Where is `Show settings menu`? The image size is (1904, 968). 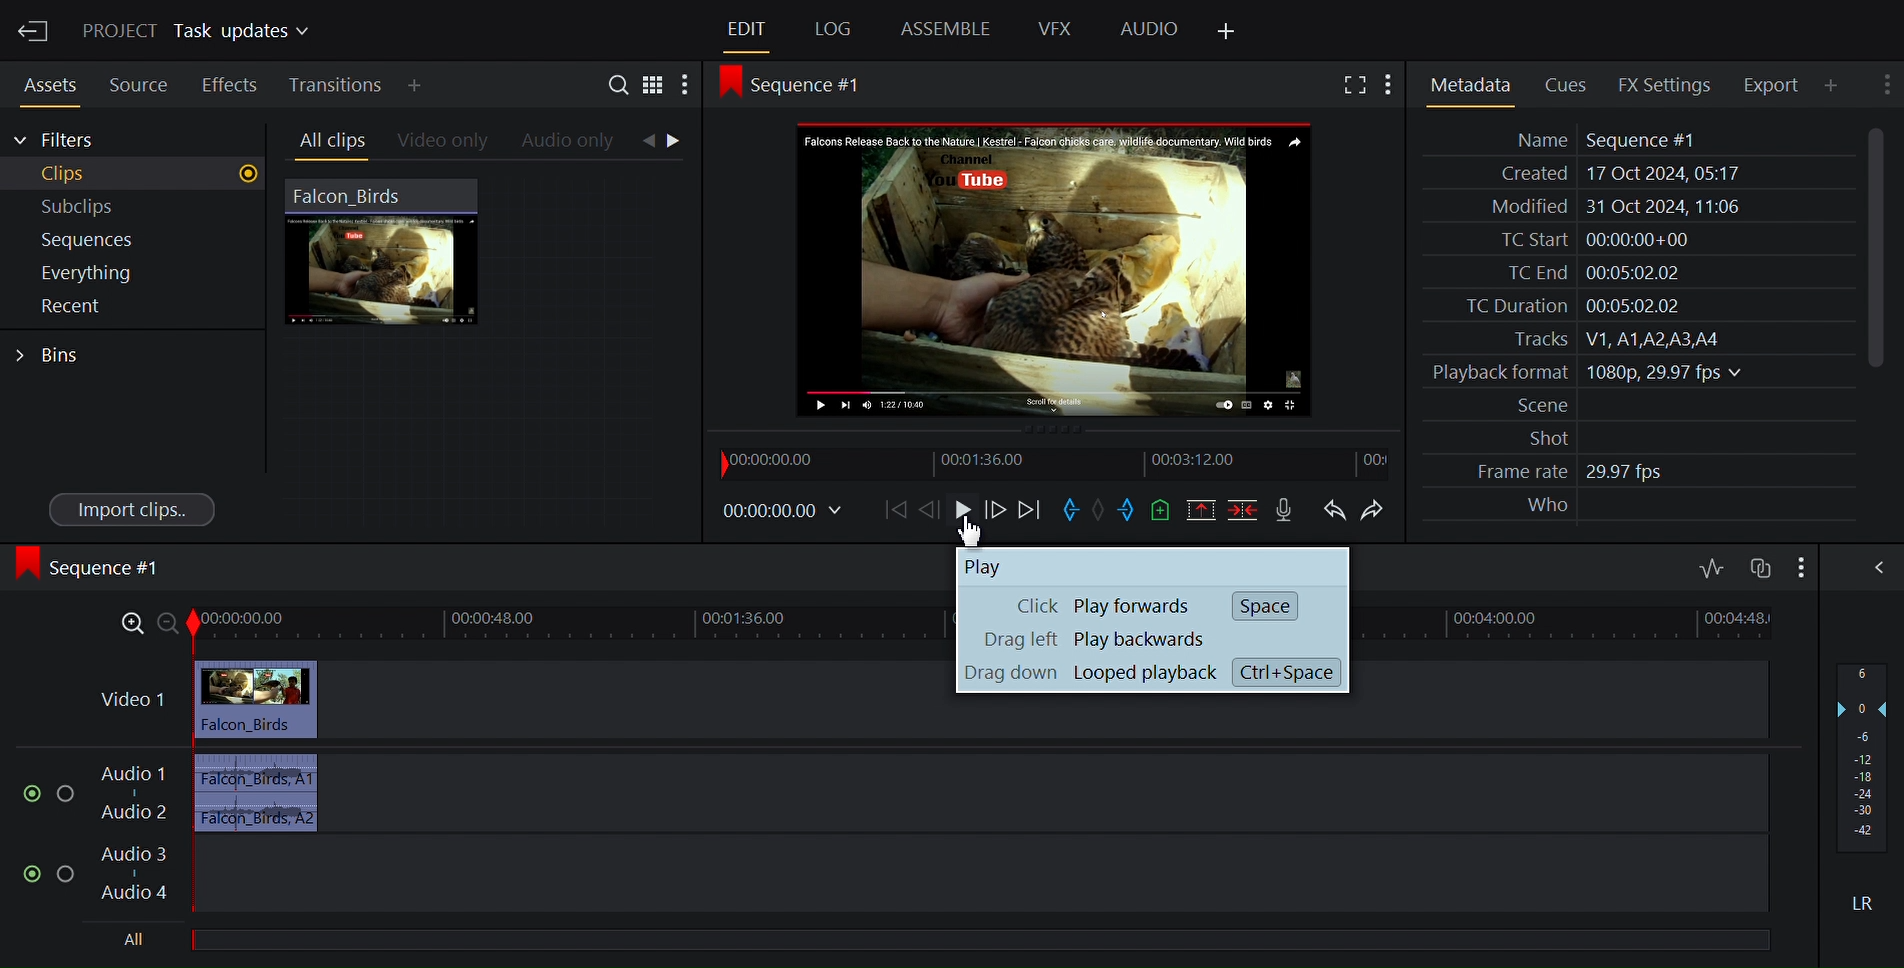
Show settings menu is located at coordinates (687, 83).